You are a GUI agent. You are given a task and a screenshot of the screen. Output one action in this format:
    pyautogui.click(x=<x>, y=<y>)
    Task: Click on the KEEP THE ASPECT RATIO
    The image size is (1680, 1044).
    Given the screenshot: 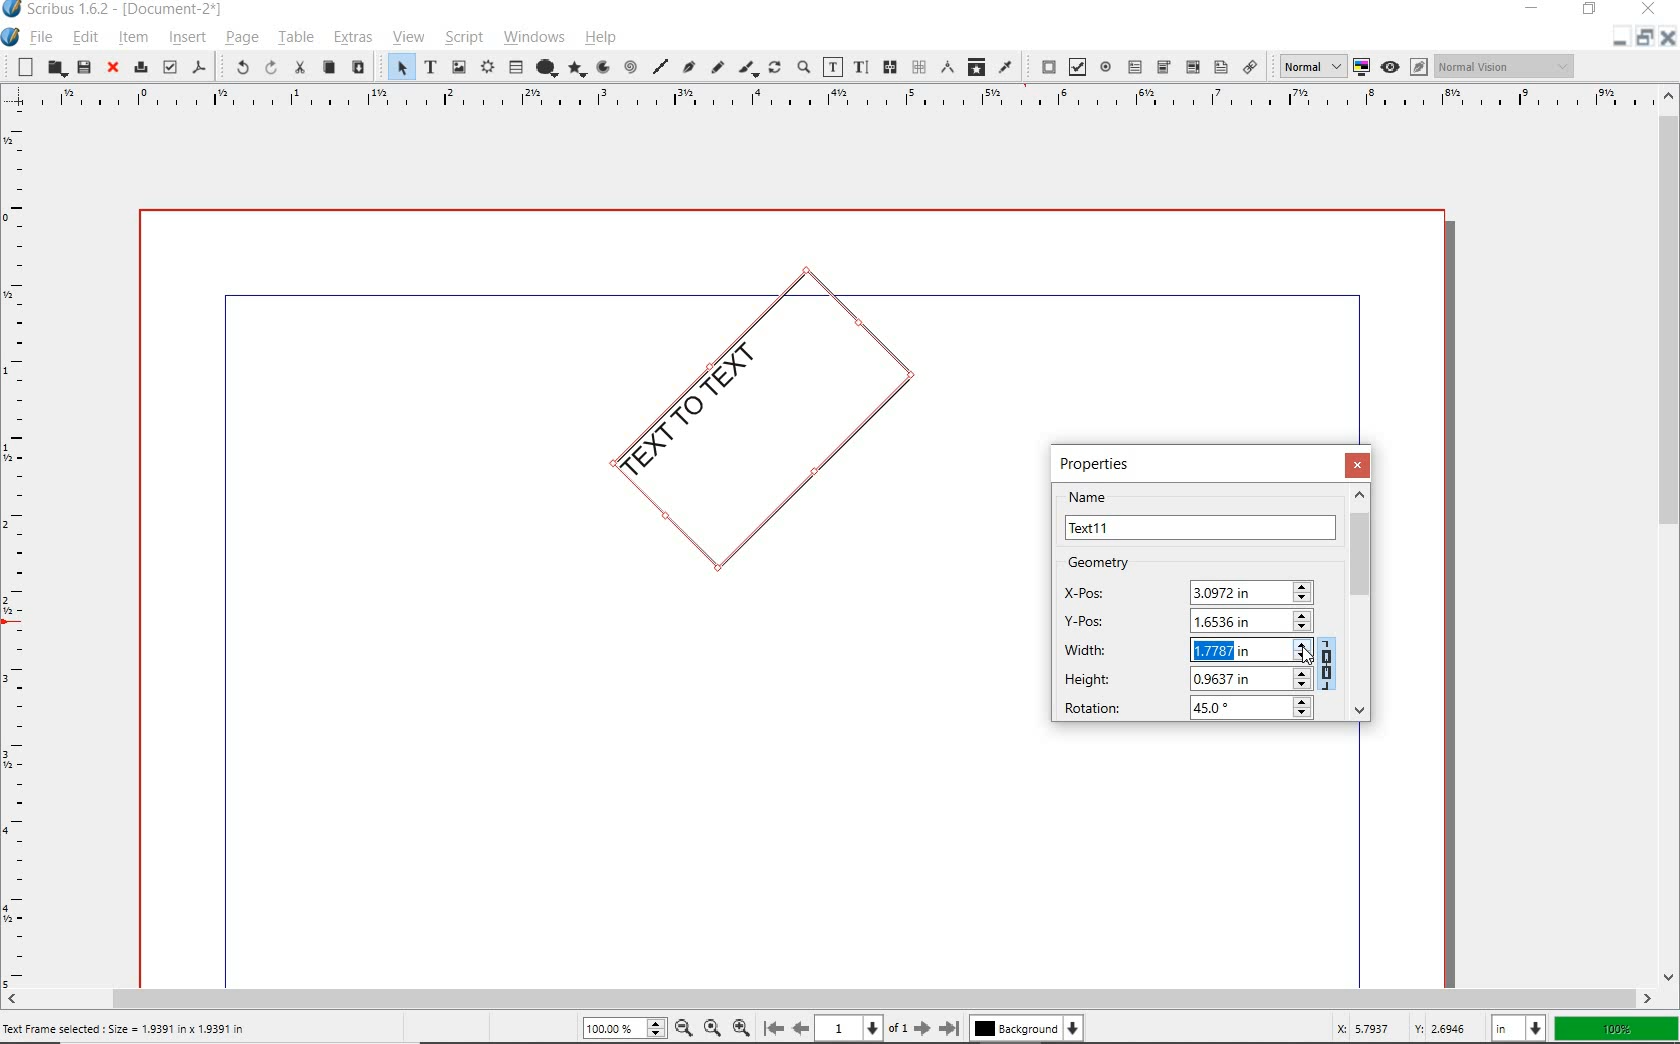 What is the action you would take?
    pyautogui.click(x=1330, y=666)
    